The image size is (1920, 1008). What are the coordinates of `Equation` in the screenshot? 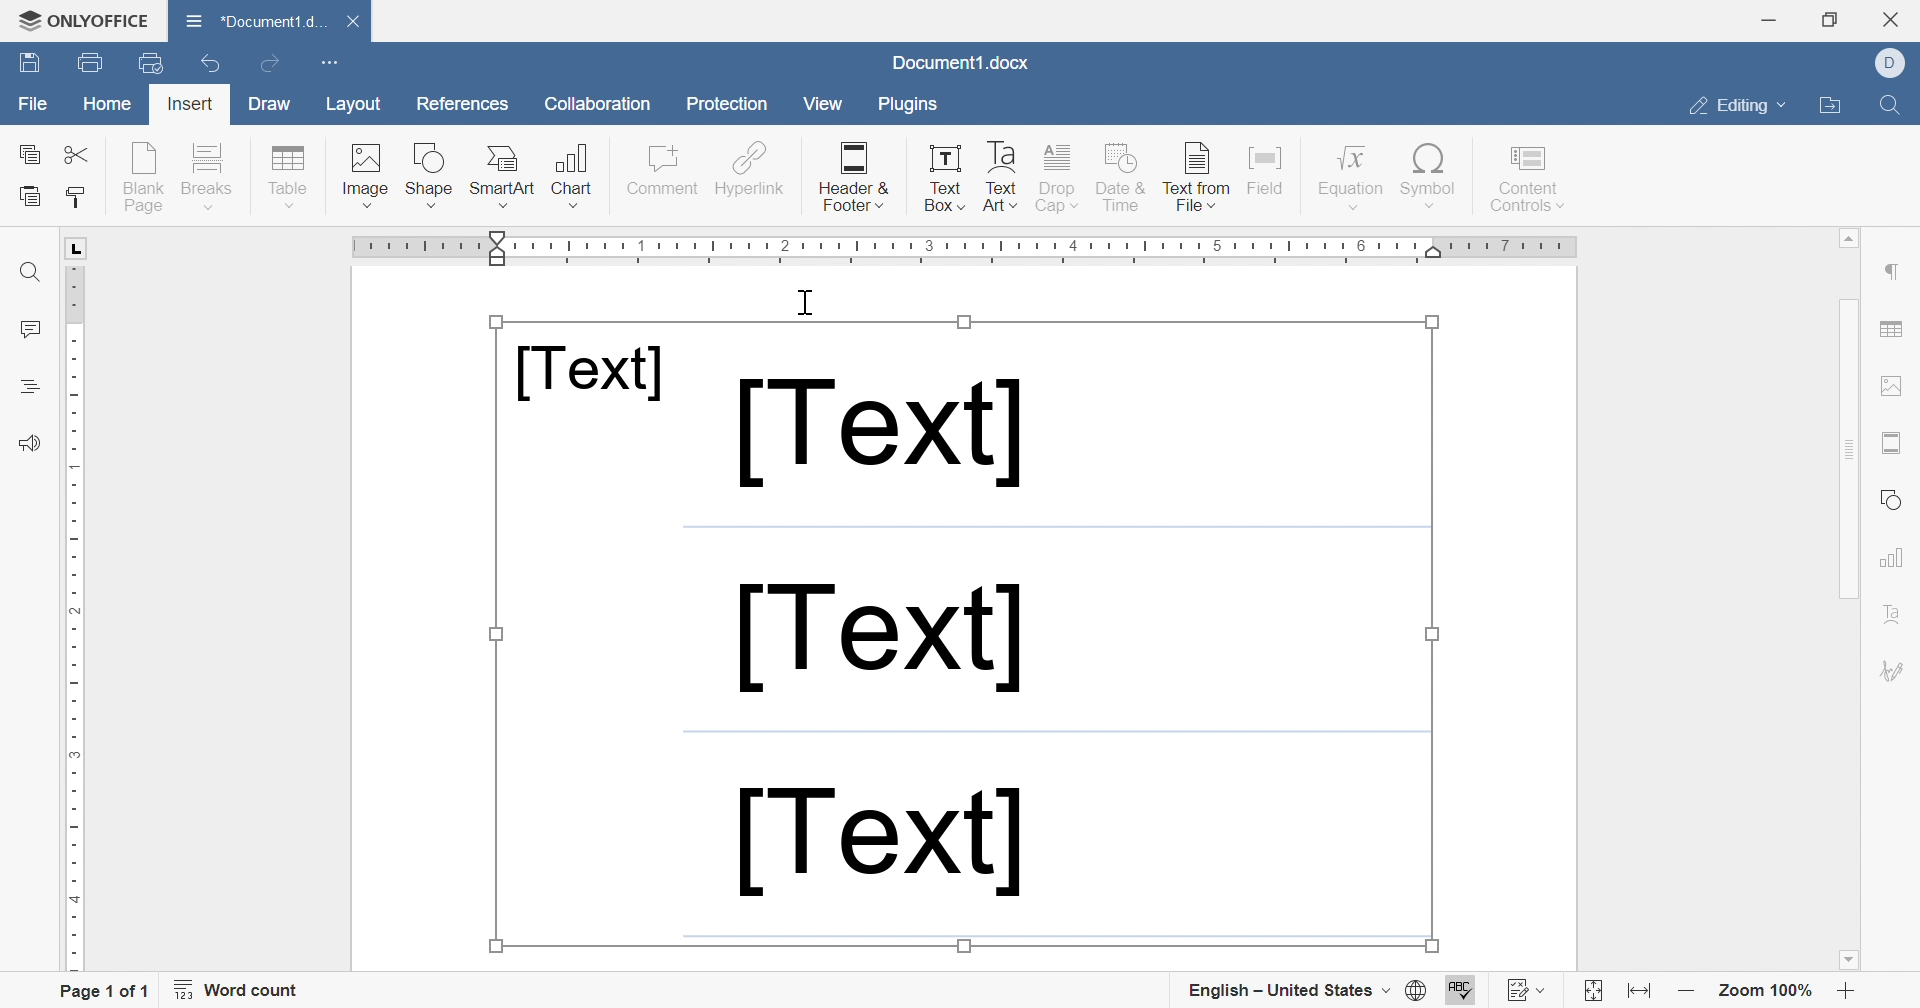 It's located at (1351, 177).